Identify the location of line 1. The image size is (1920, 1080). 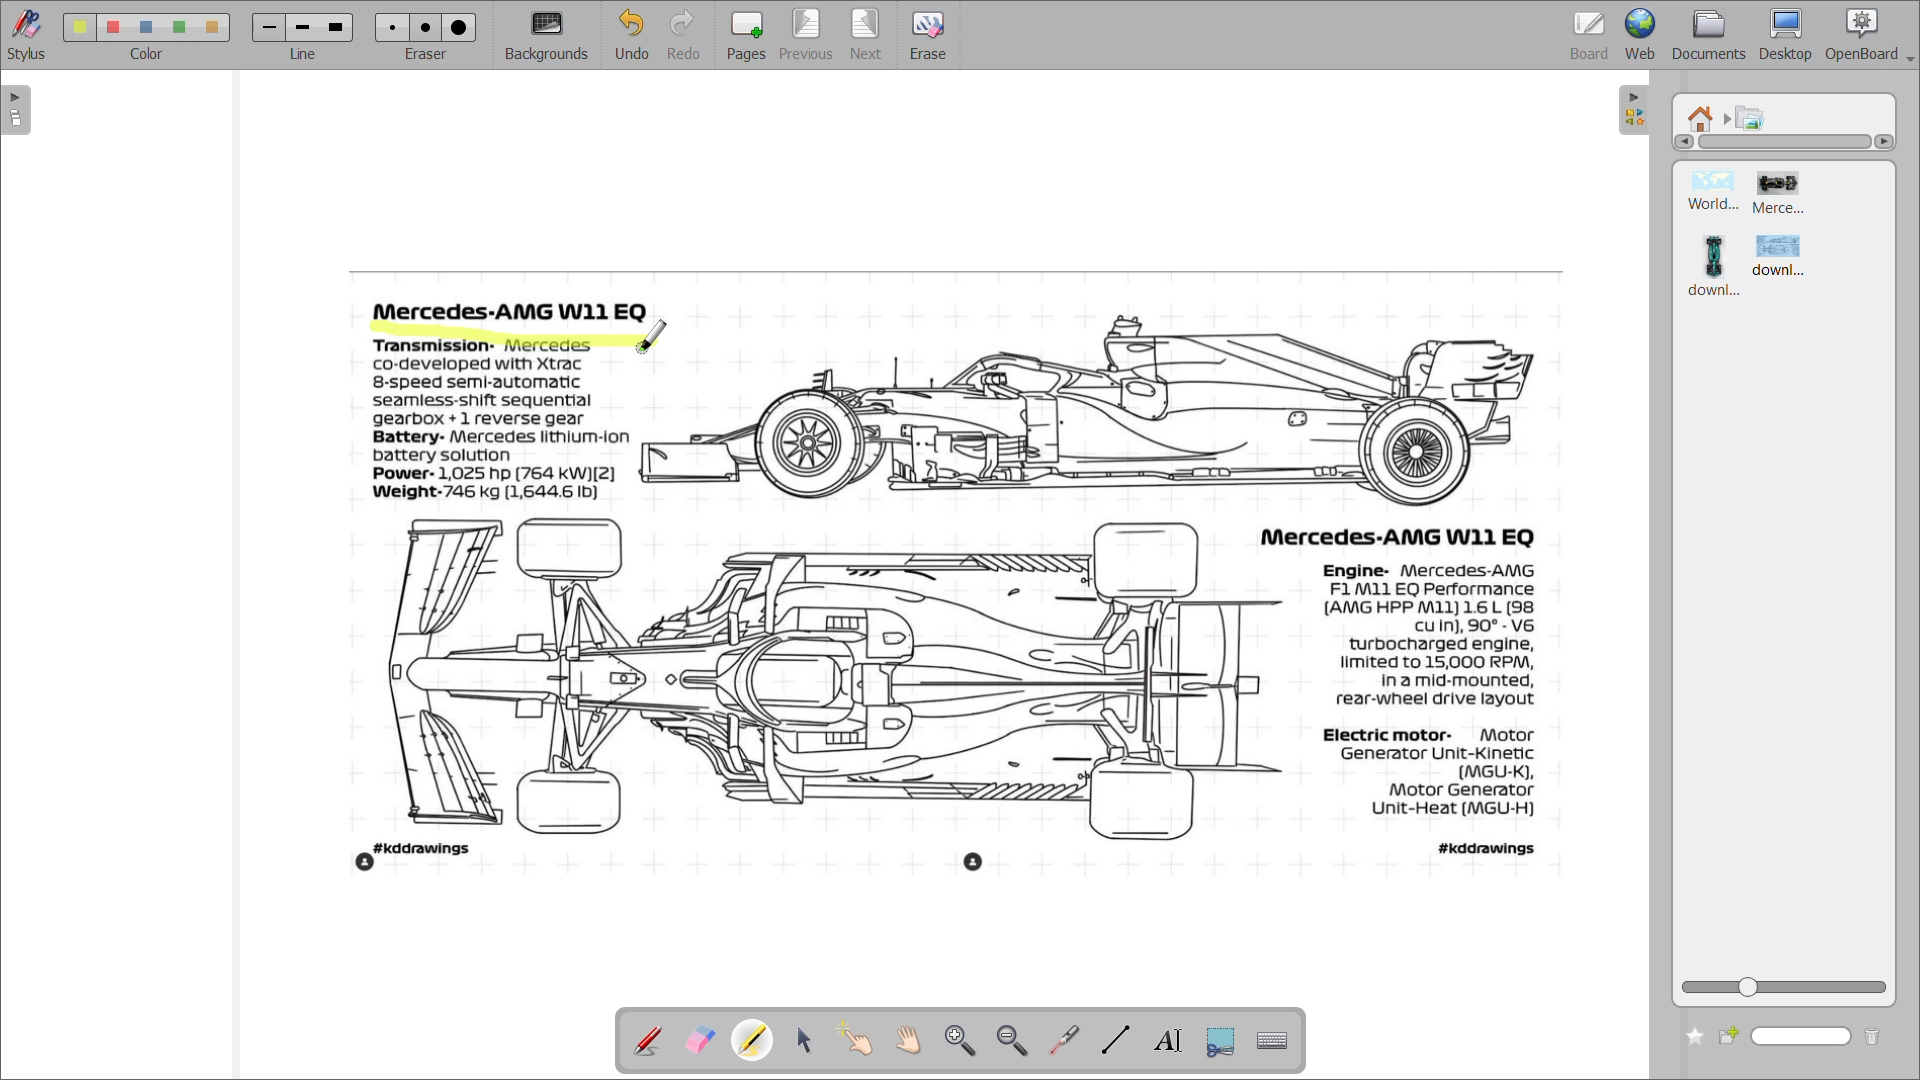
(268, 27).